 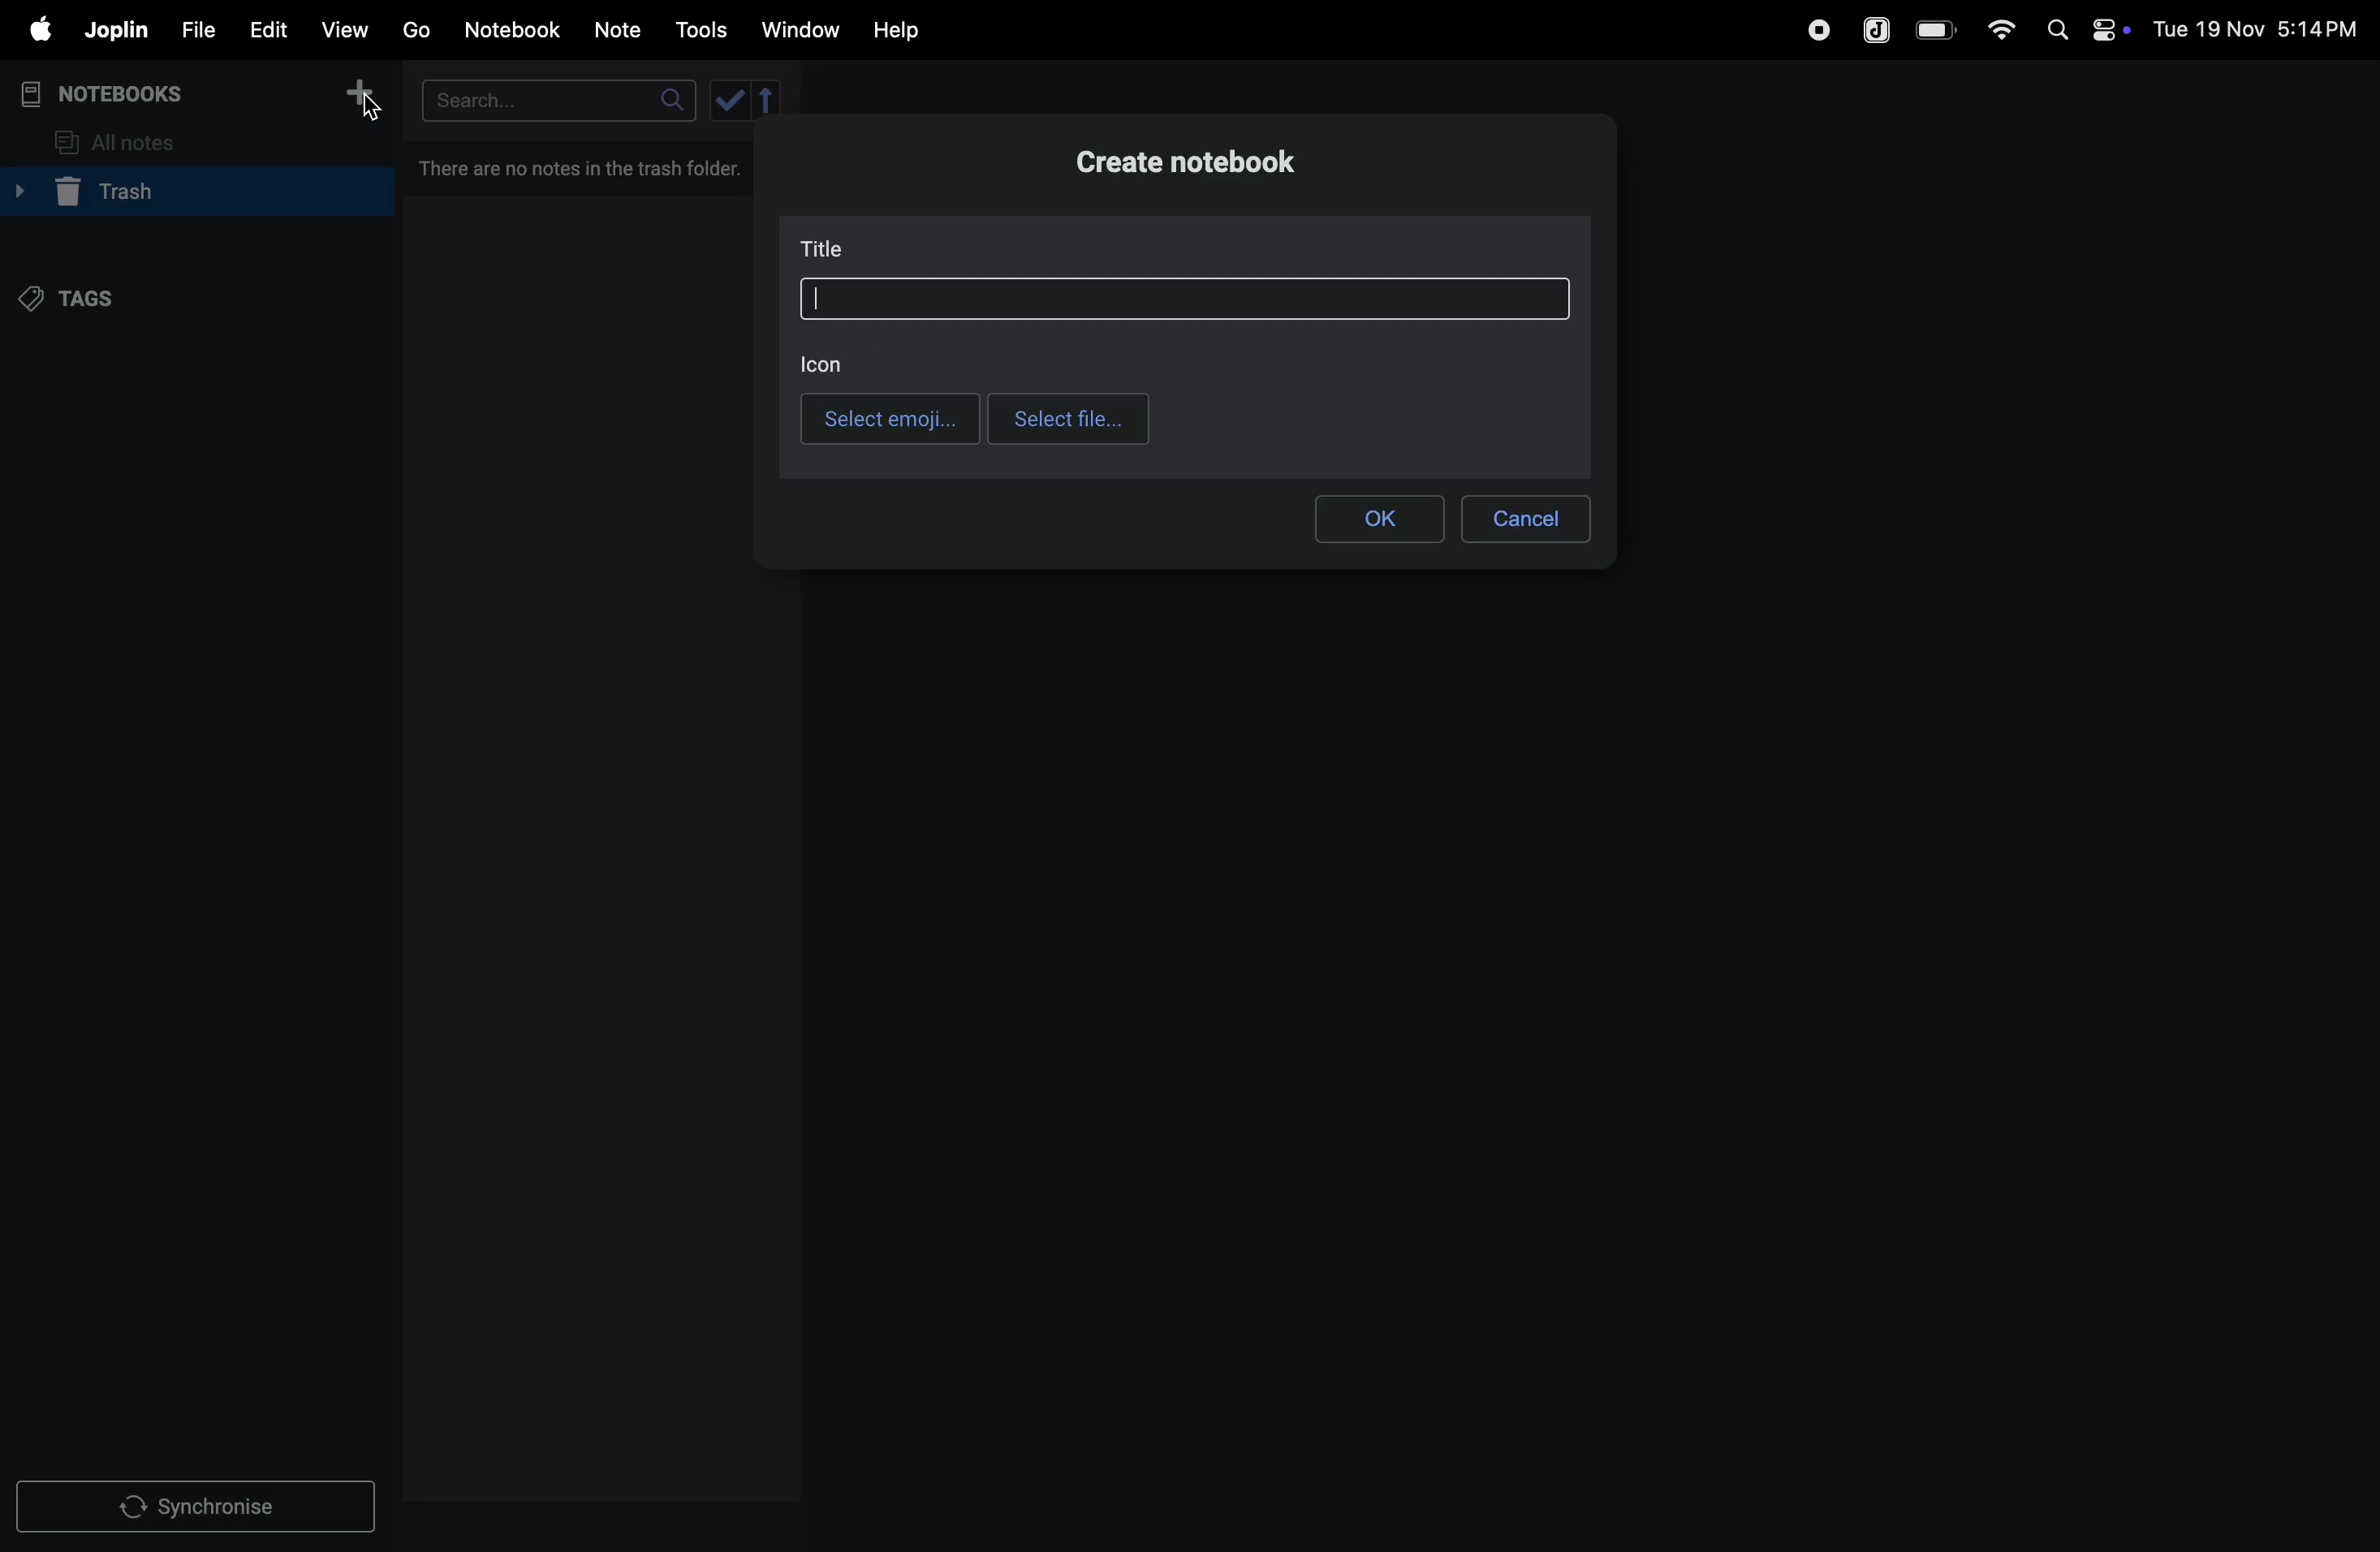 I want to click on joplin menu, so click(x=112, y=30).